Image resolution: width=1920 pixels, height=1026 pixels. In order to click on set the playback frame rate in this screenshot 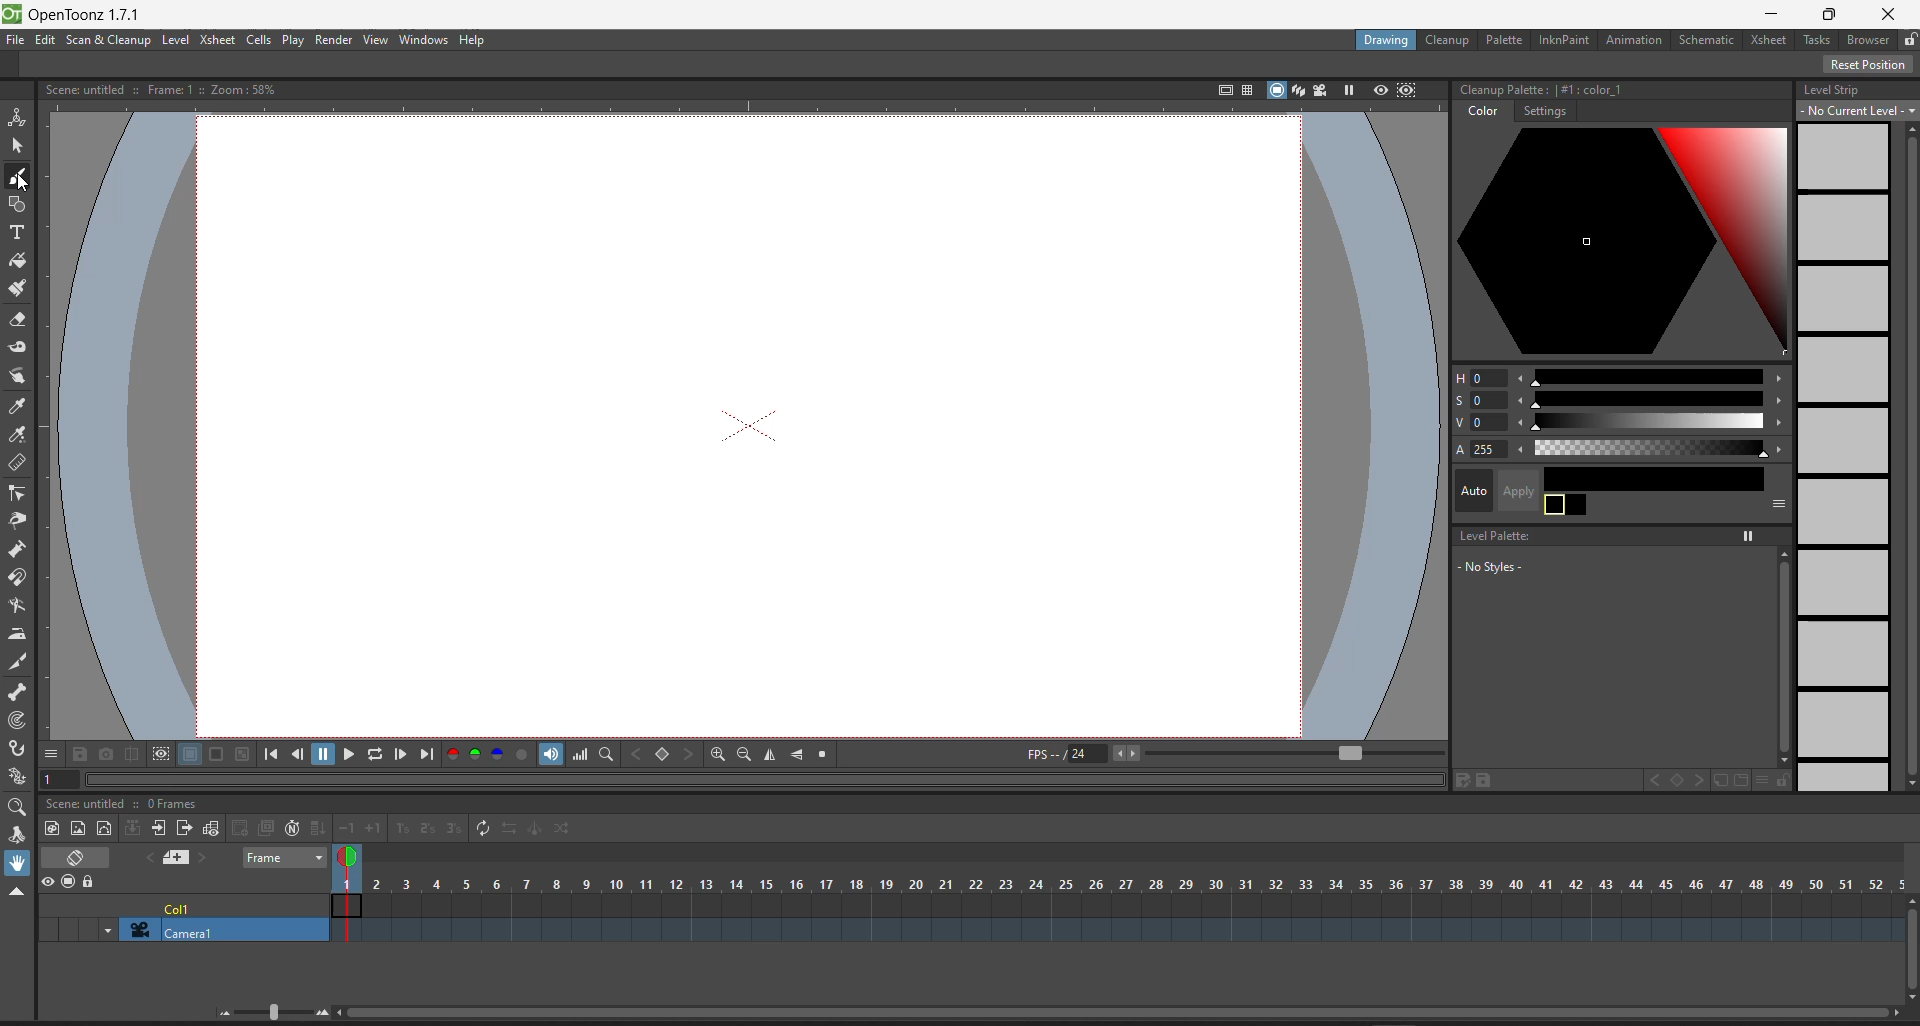, I will do `click(1283, 753)`.